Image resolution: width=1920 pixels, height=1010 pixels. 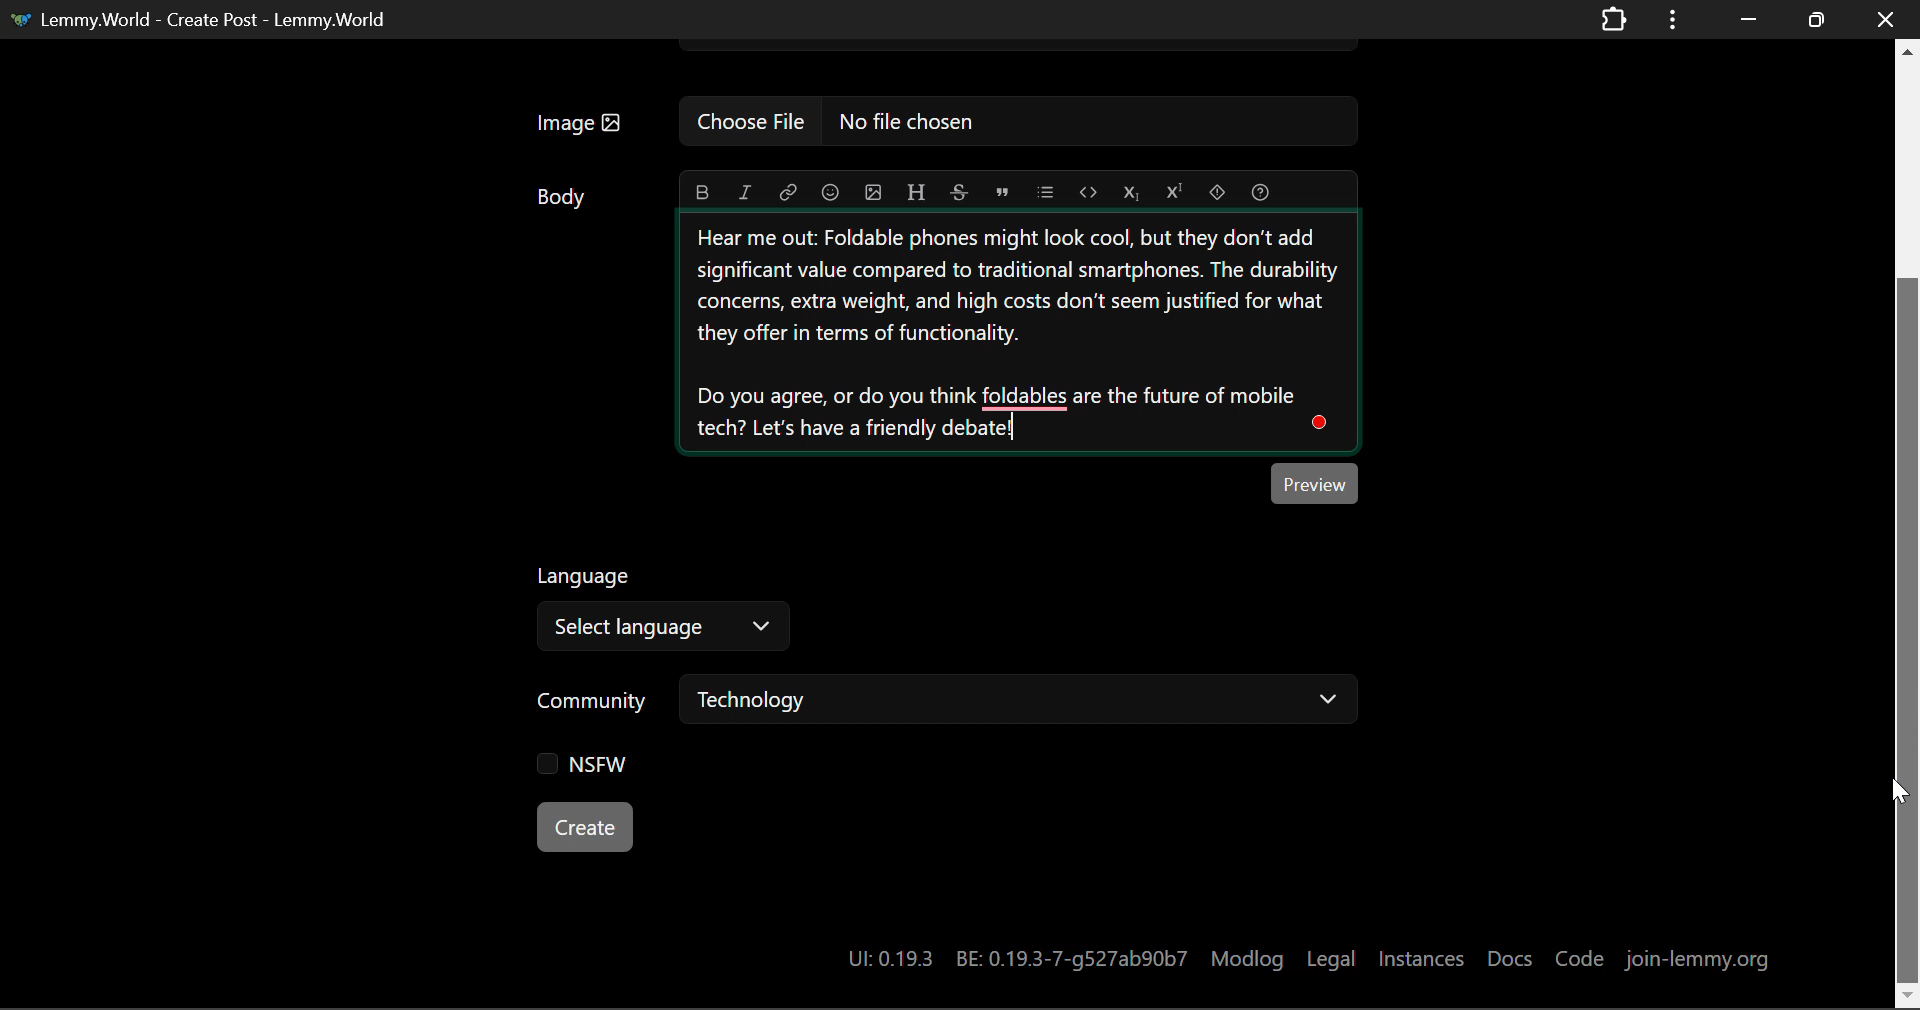 What do you see at coordinates (874, 193) in the screenshot?
I see `upload image` at bounding box center [874, 193].